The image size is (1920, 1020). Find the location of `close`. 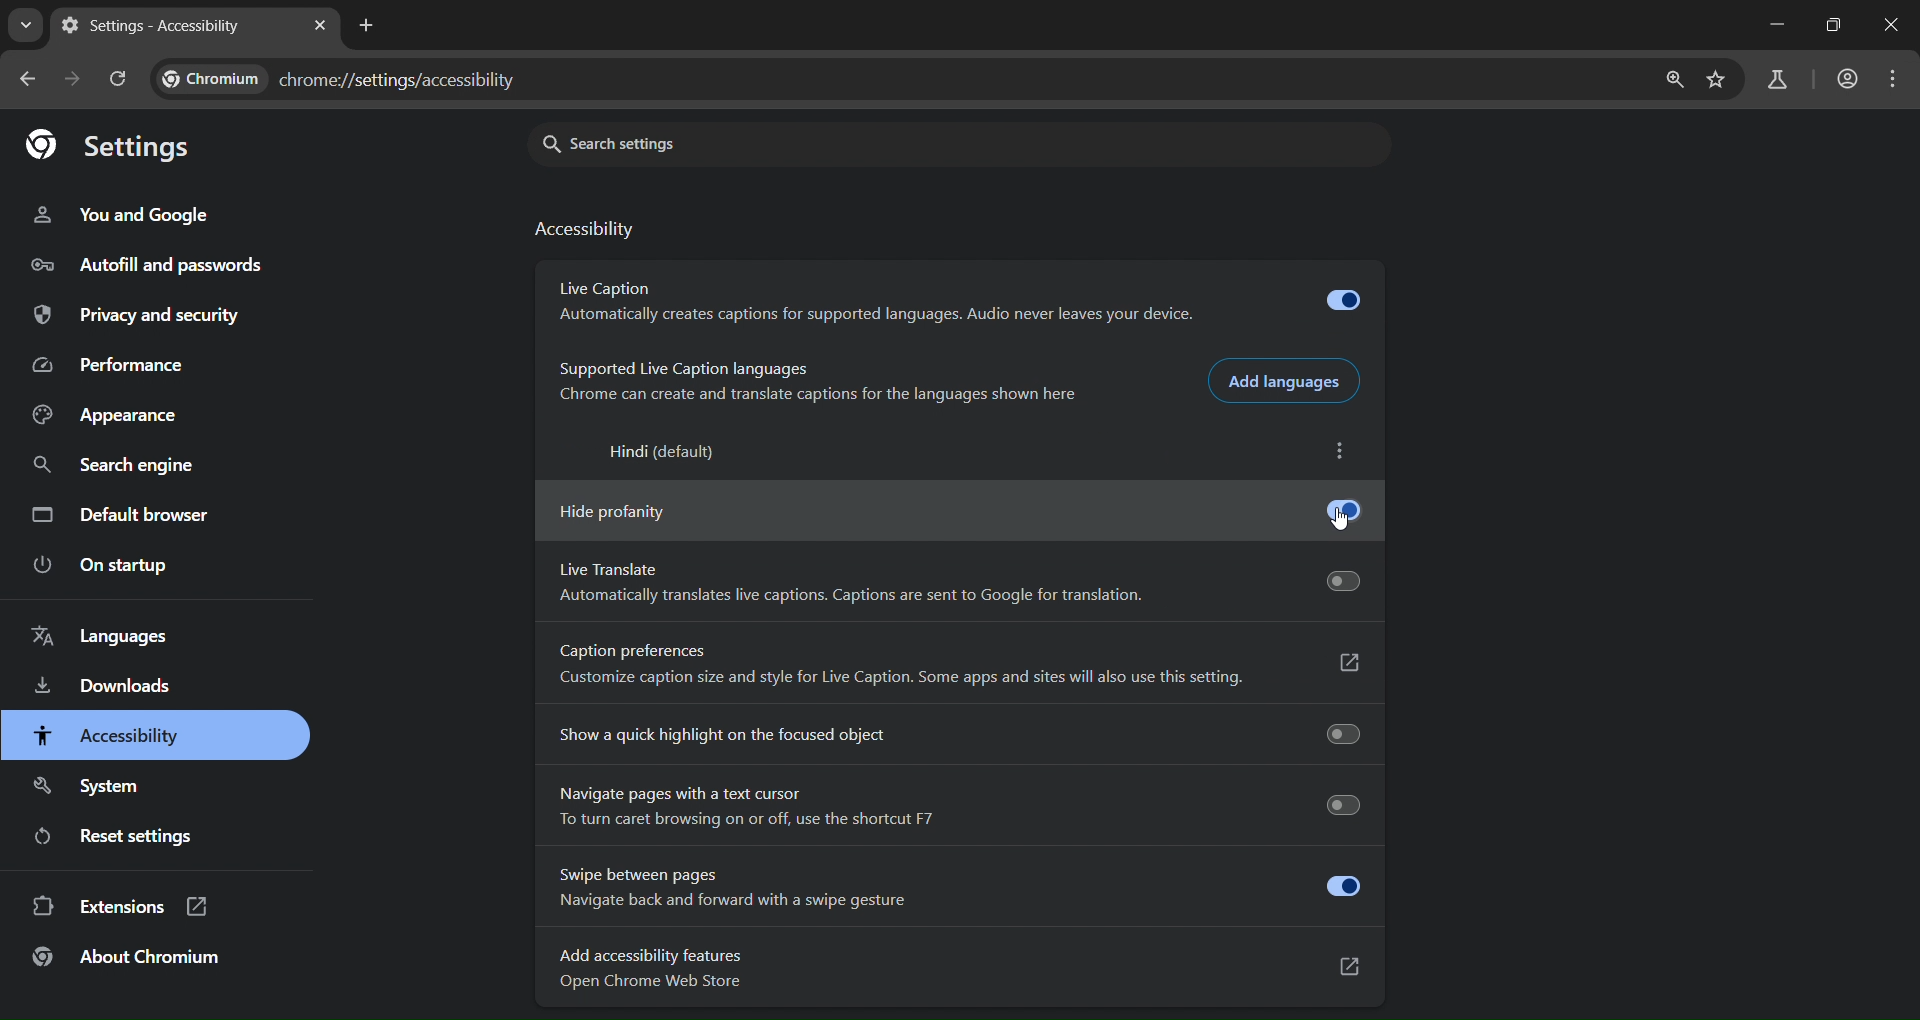

close is located at coordinates (1888, 26).